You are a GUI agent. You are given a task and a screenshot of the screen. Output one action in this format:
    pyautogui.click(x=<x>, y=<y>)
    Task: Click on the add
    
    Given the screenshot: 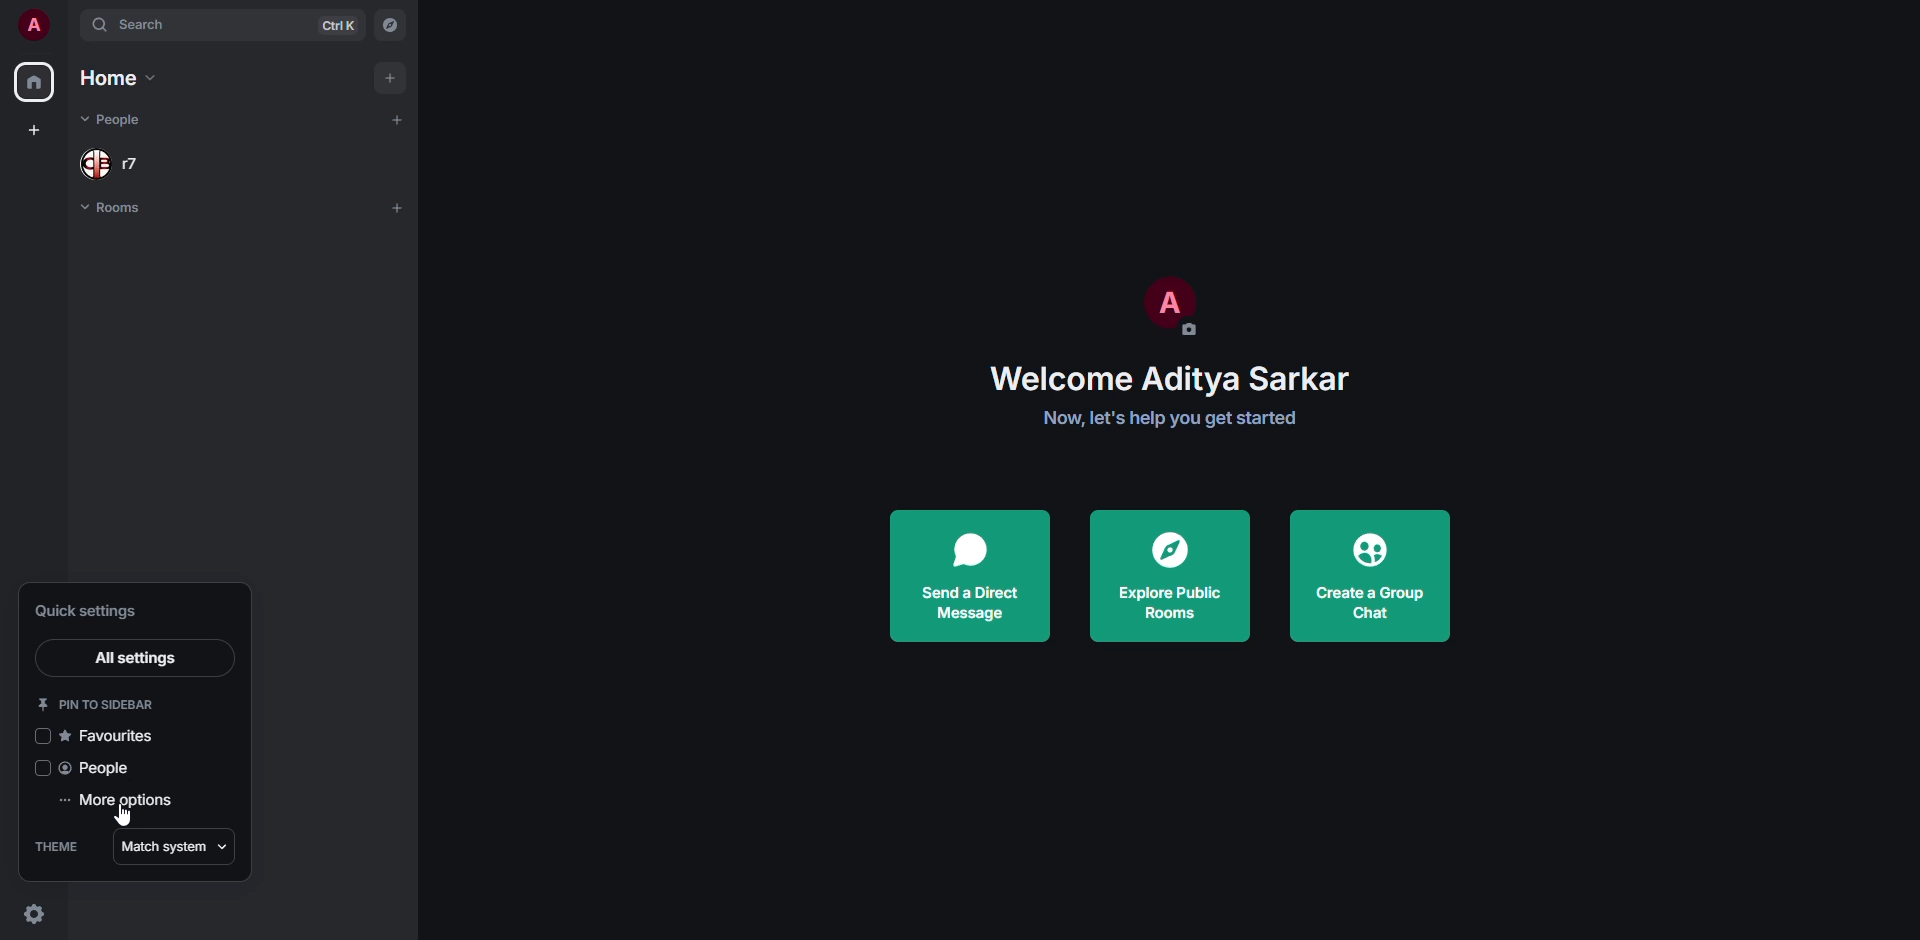 What is the action you would take?
    pyautogui.click(x=398, y=211)
    